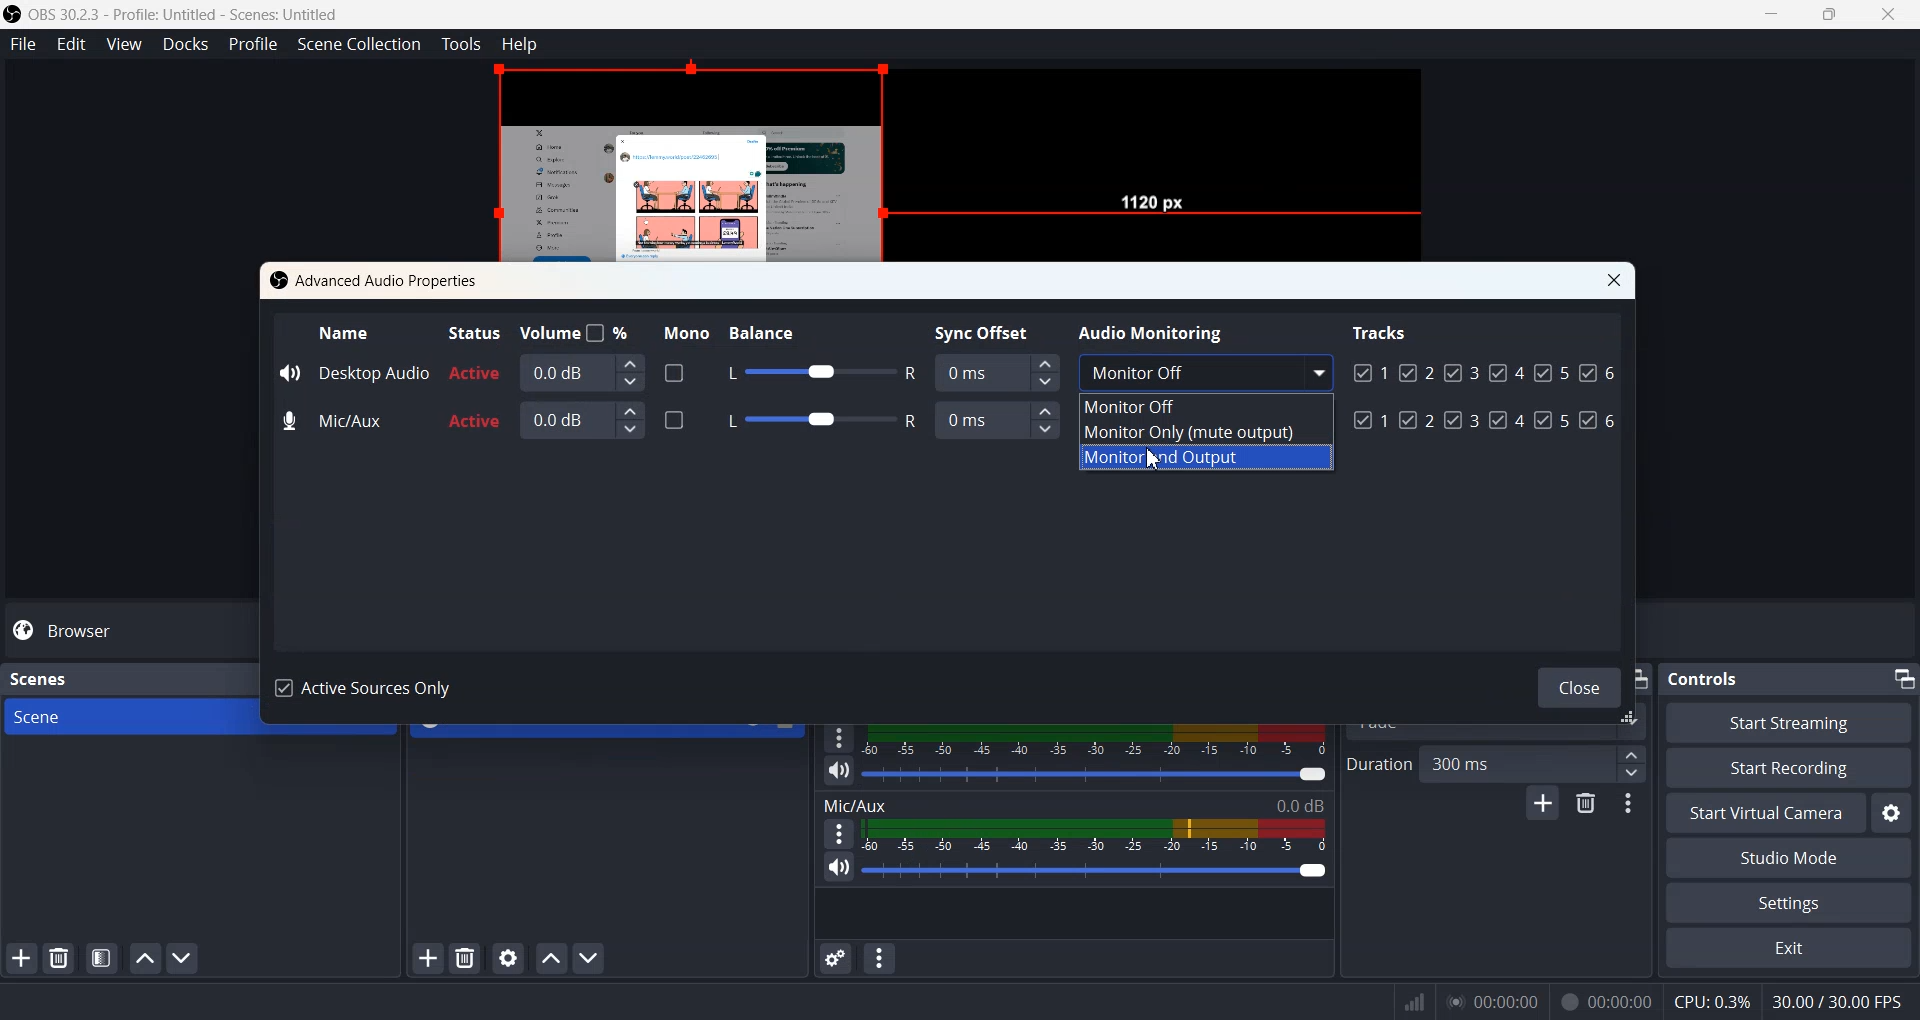 The image size is (1920, 1020). Describe the element at coordinates (1208, 433) in the screenshot. I see `Monitor Only (mute output)` at that location.